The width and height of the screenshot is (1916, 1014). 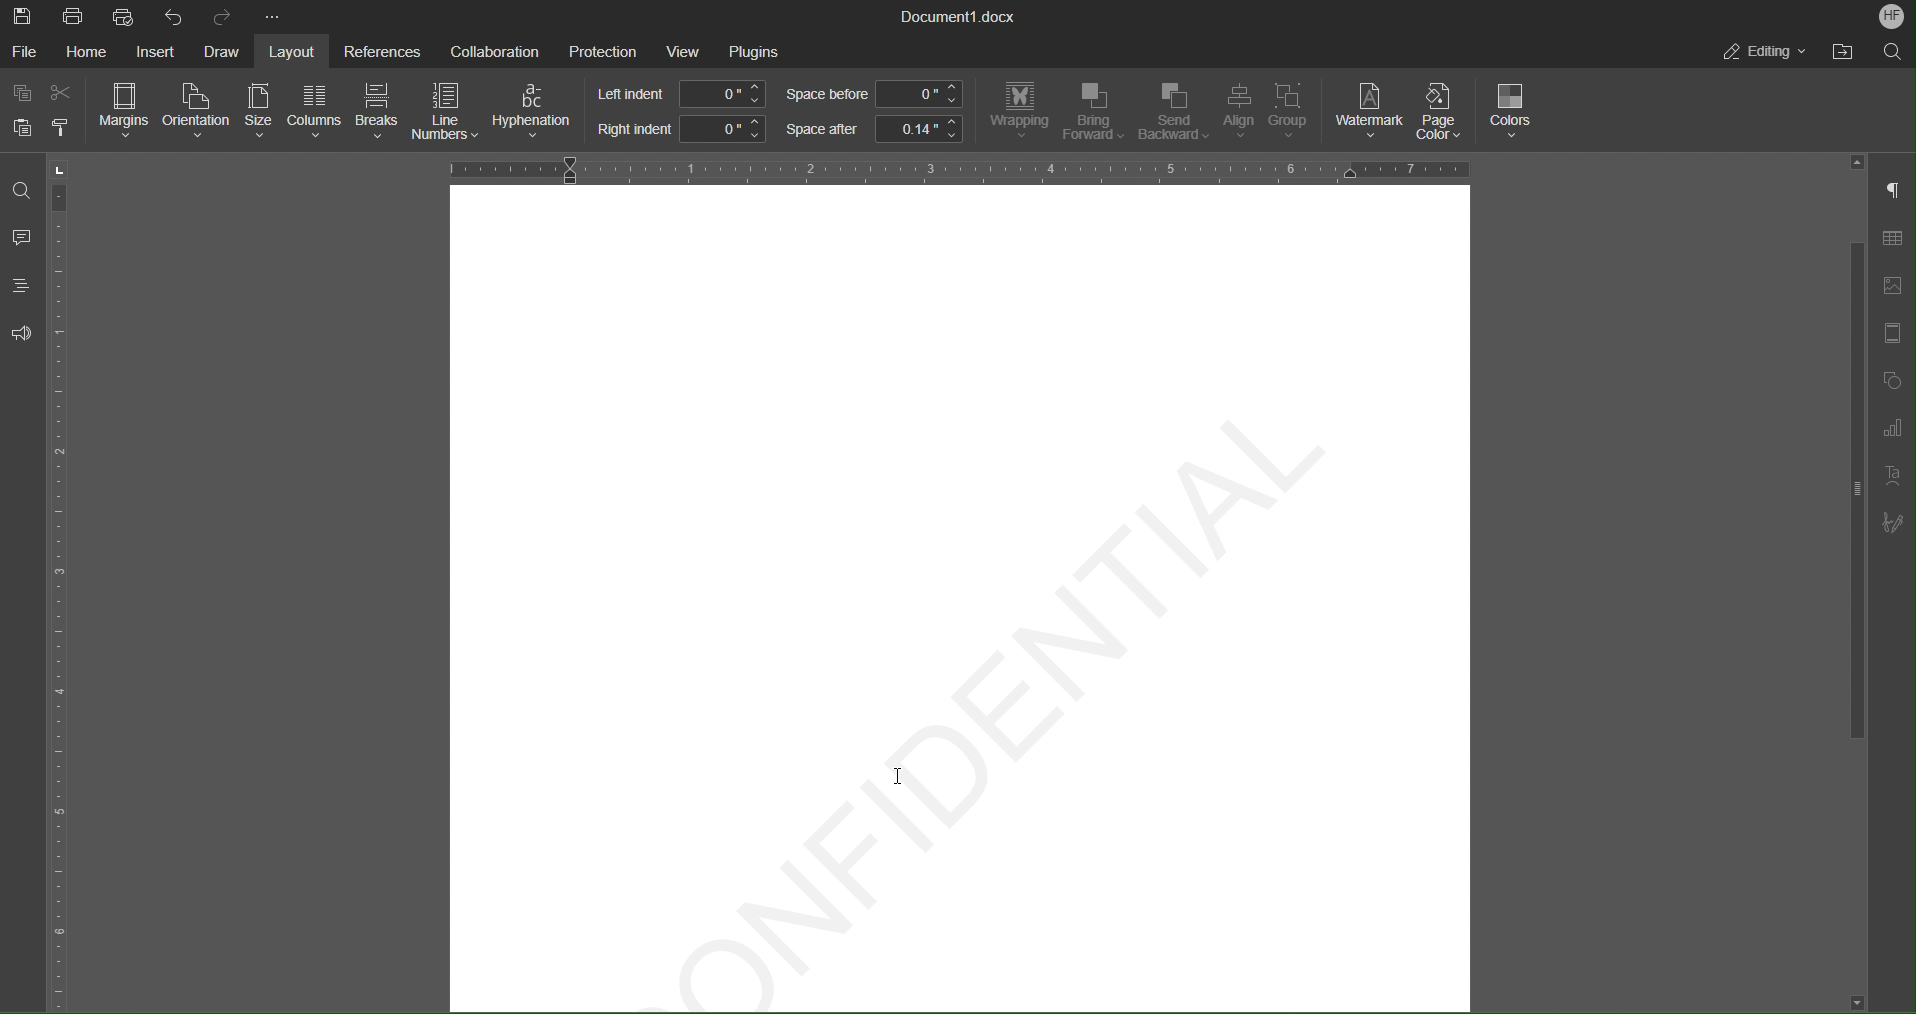 I want to click on Protection, so click(x=603, y=50).